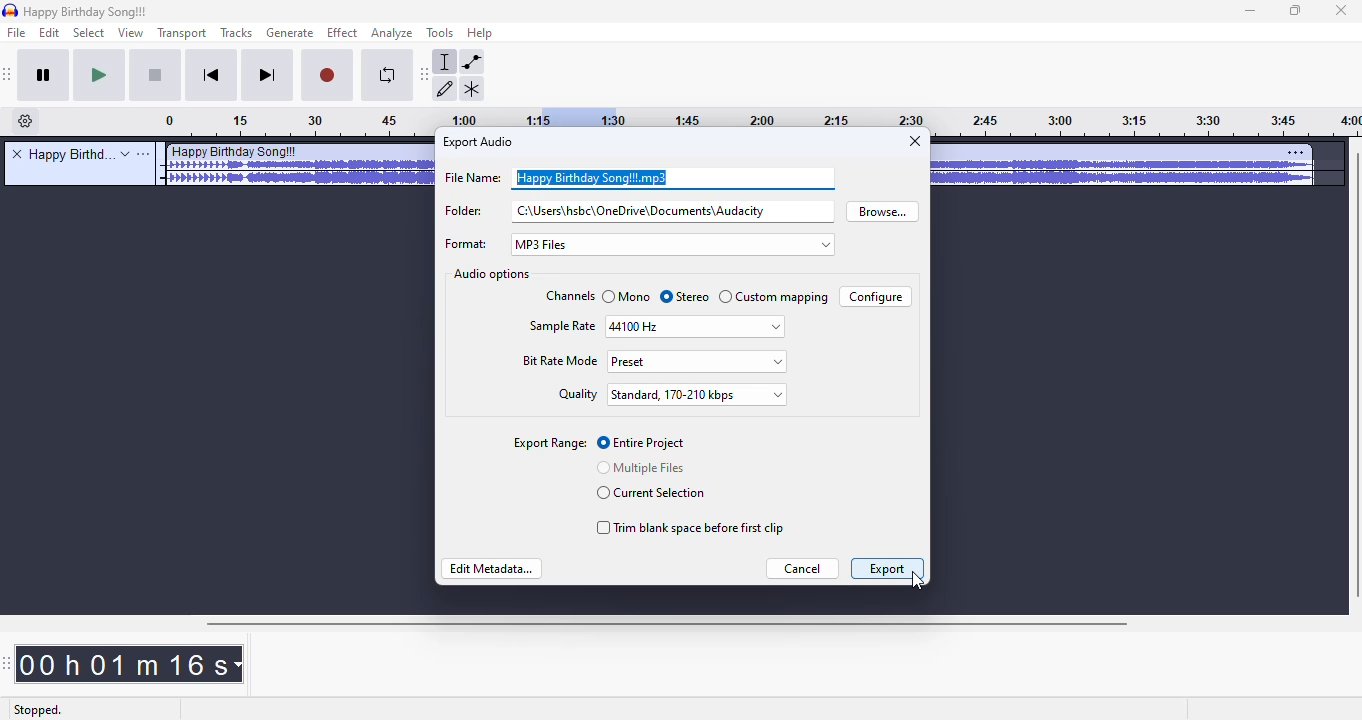 This screenshot has width=1362, height=720. Describe the element at coordinates (569, 296) in the screenshot. I see `channels` at that location.